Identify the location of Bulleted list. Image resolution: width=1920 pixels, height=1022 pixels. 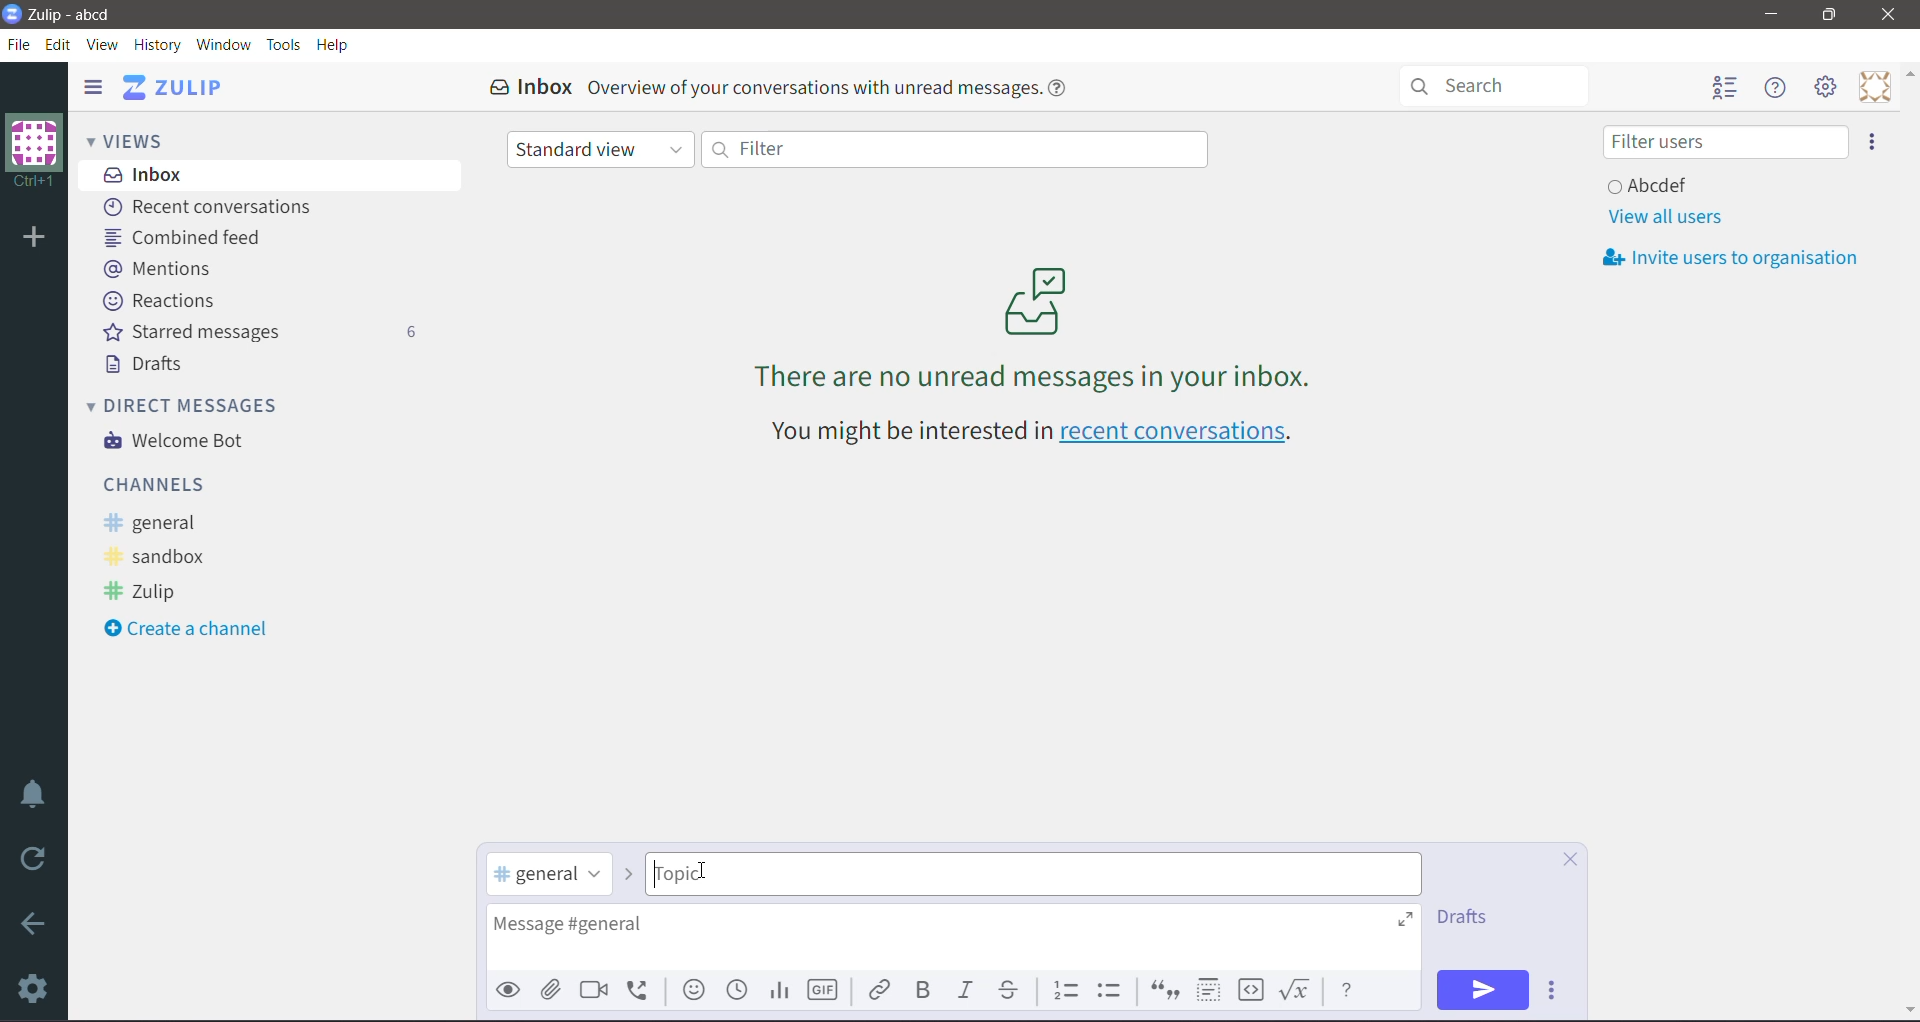
(1114, 990).